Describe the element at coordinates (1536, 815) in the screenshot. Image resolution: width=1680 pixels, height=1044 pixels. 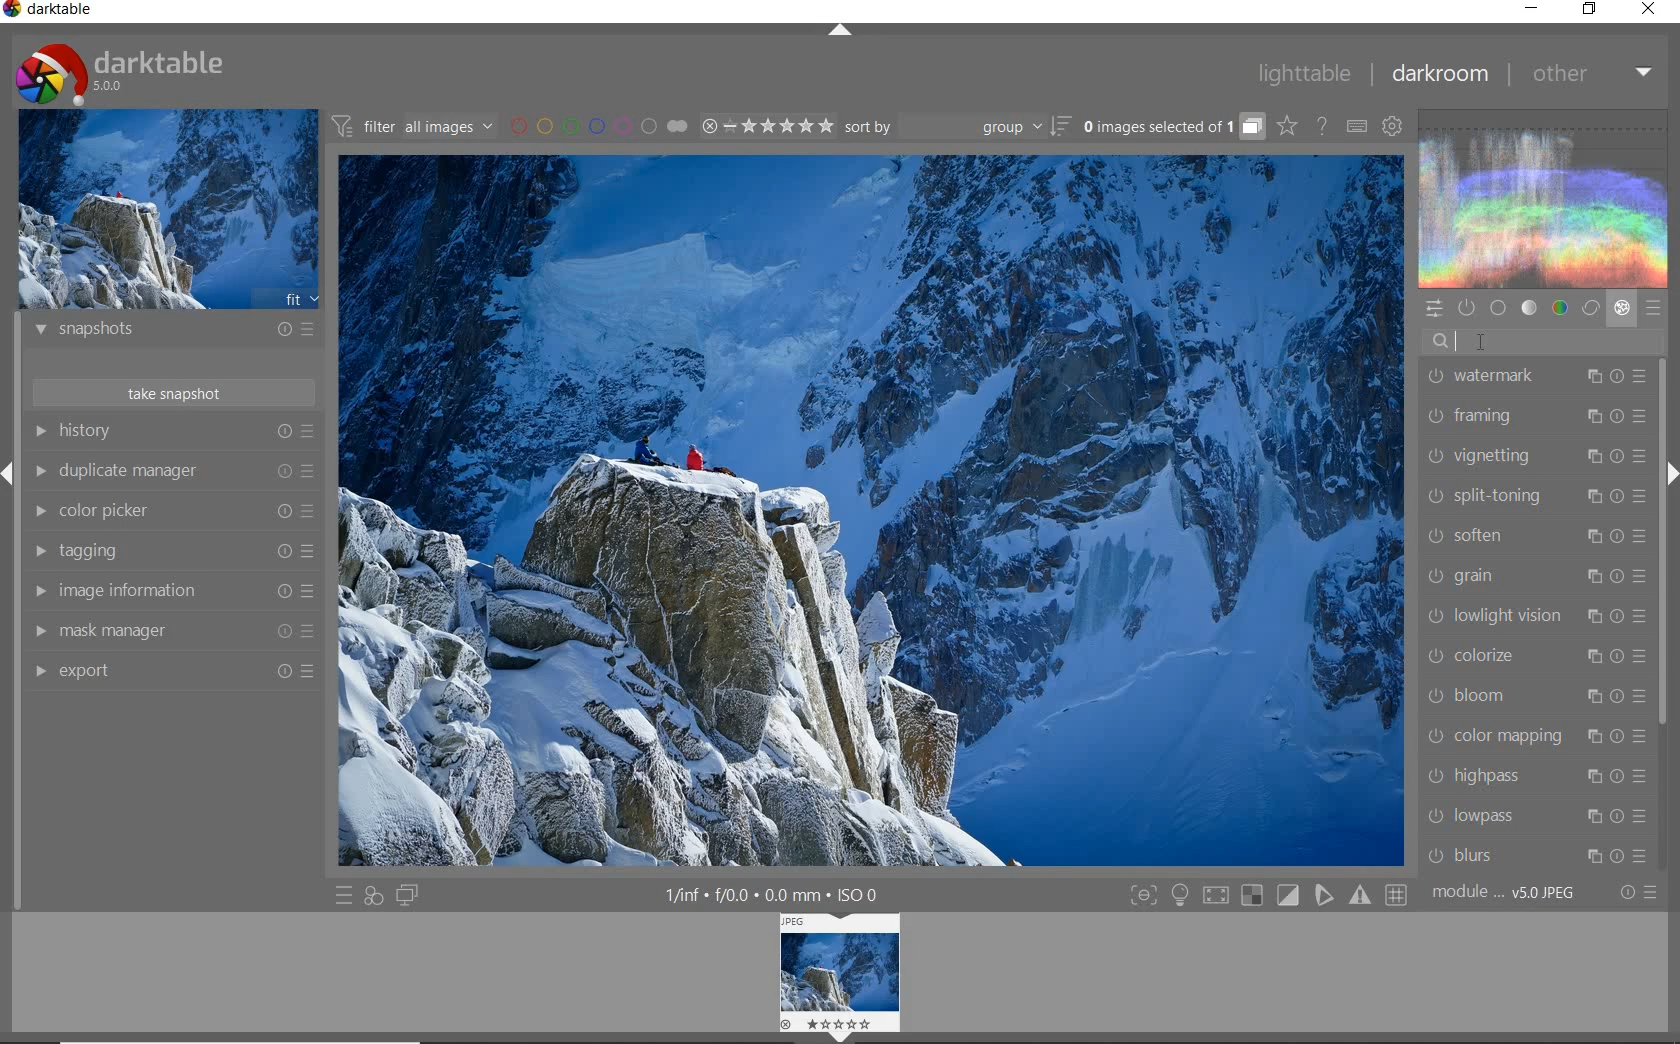
I see `lowpass` at that location.